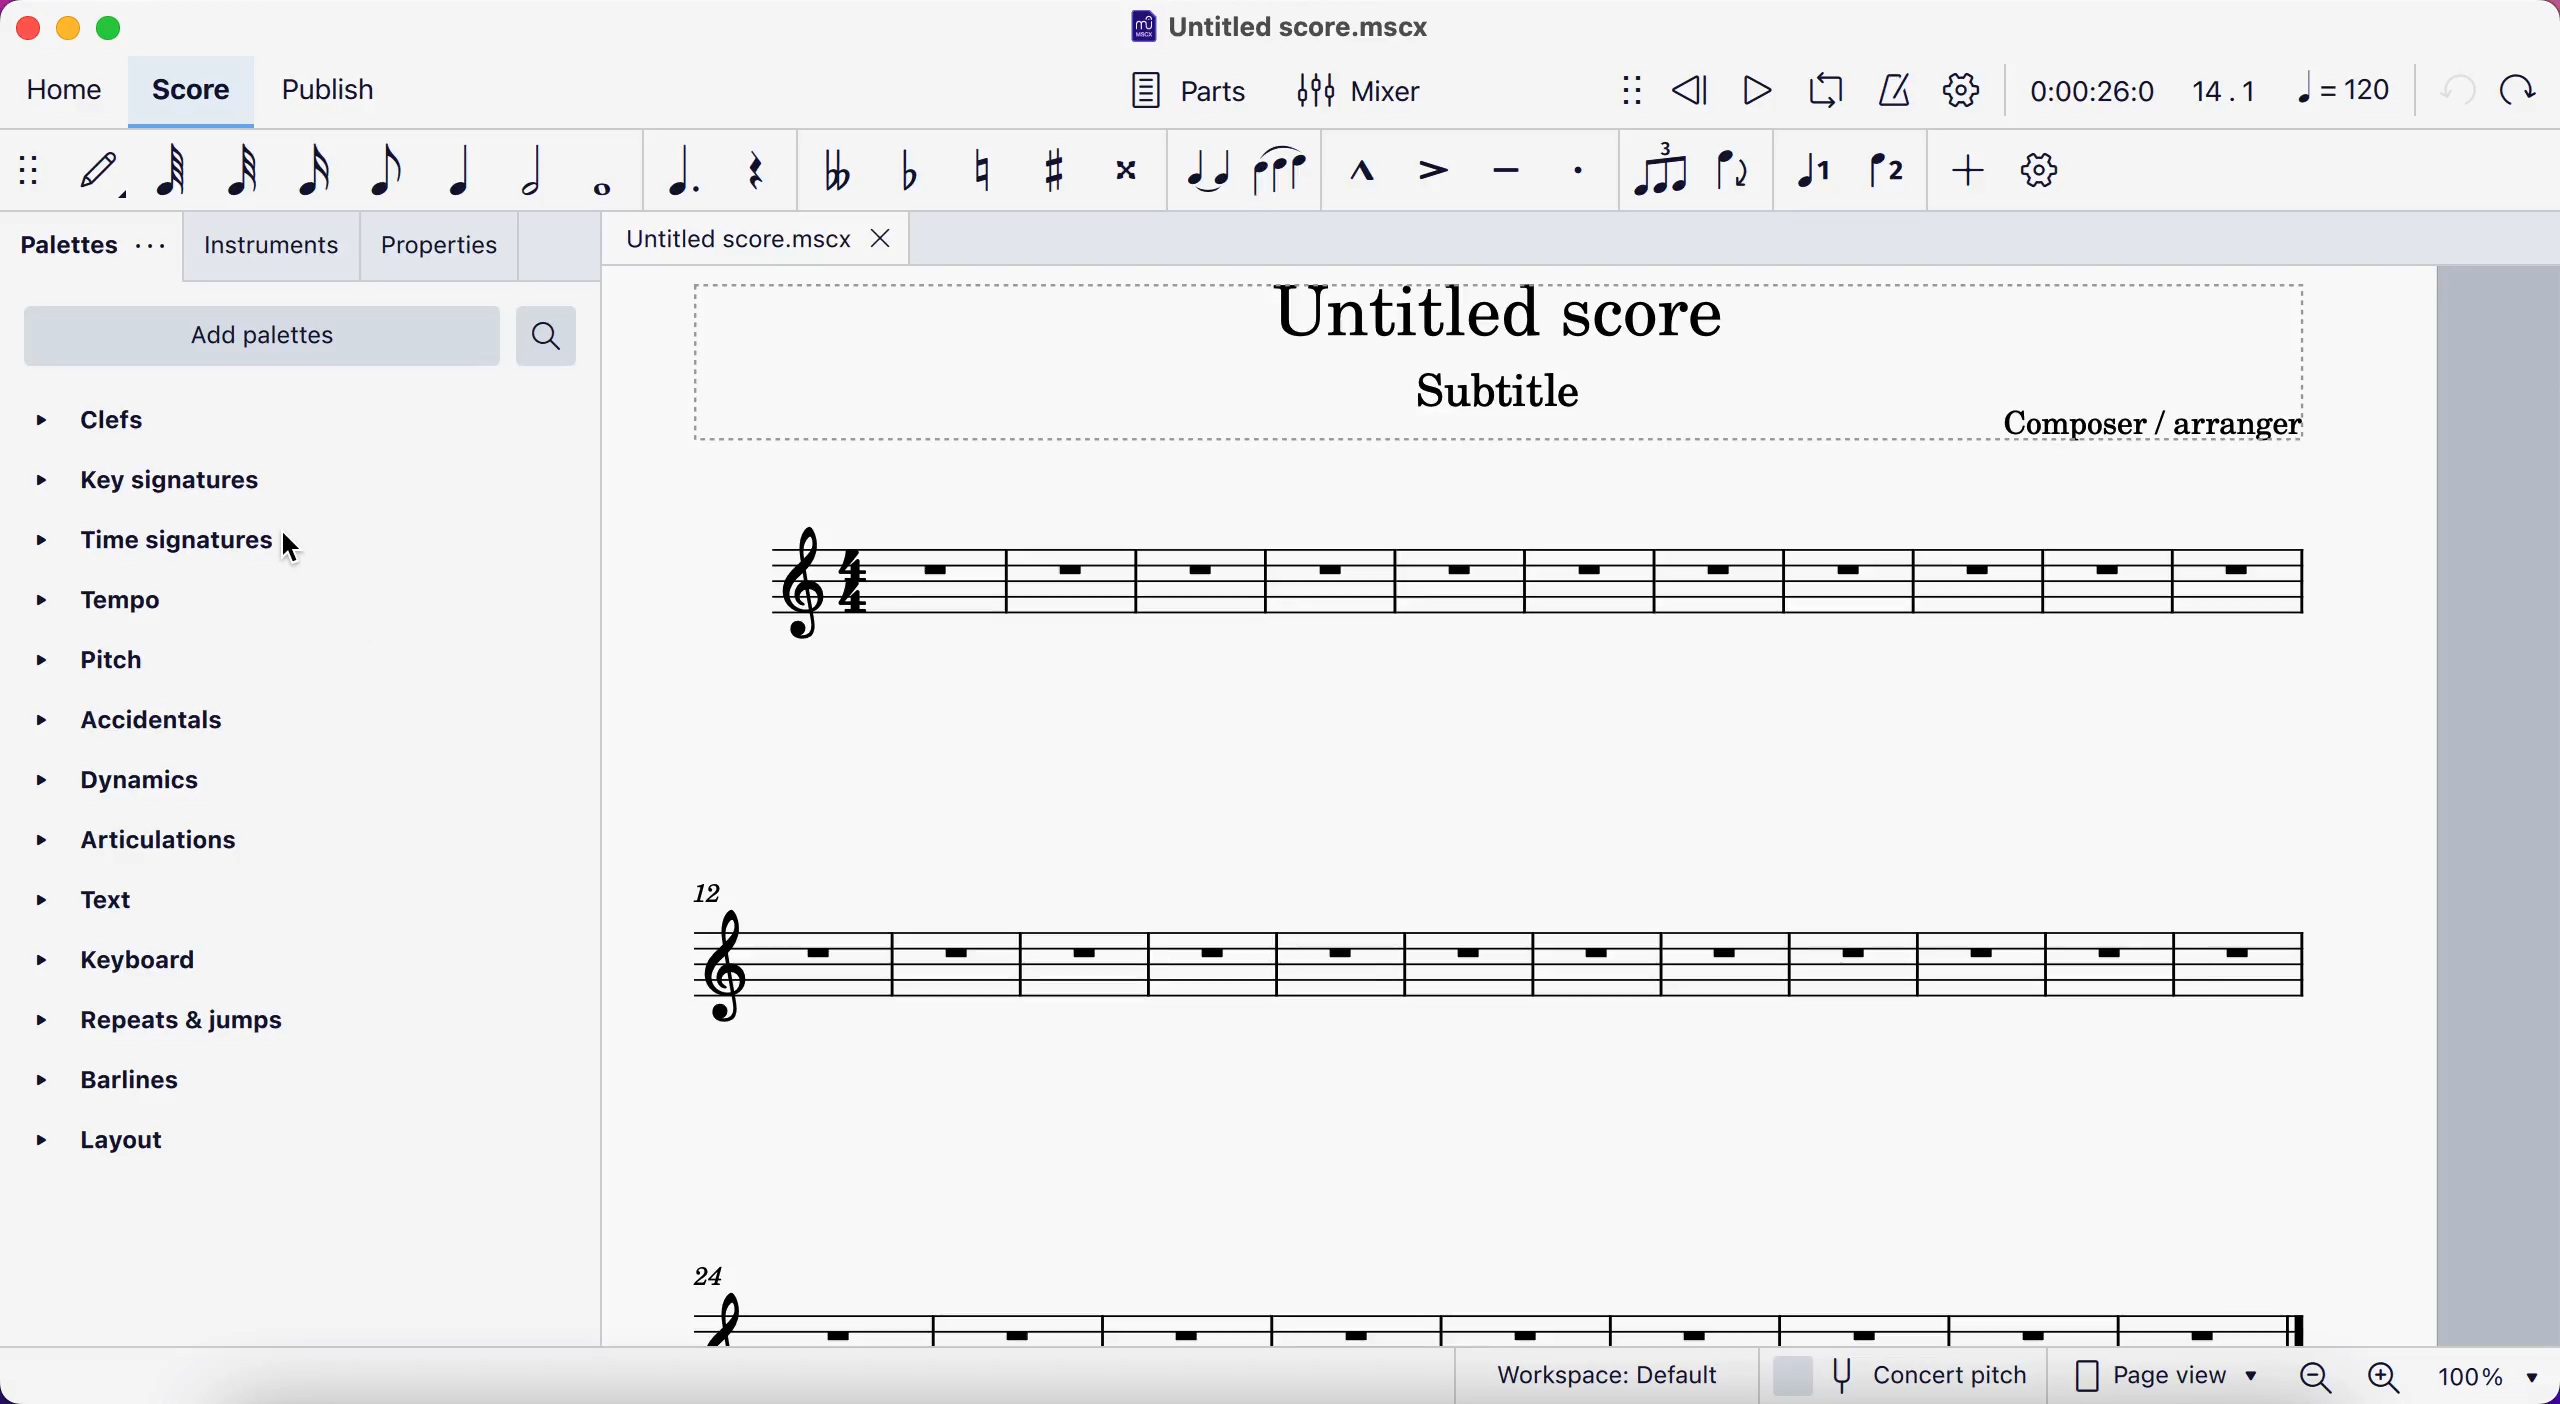 This screenshot has width=2560, height=1404. I want to click on maimize, so click(122, 29).